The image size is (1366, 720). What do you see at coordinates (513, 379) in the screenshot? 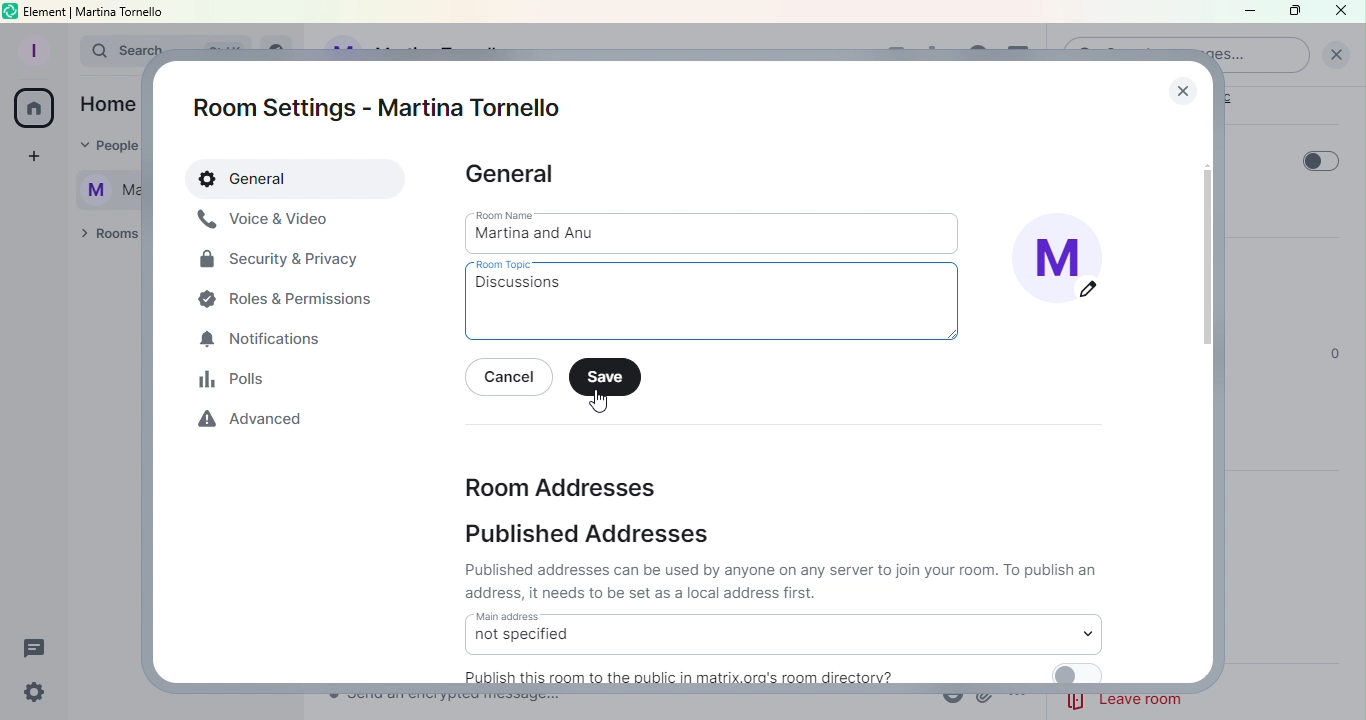
I see `Cancel` at bounding box center [513, 379].